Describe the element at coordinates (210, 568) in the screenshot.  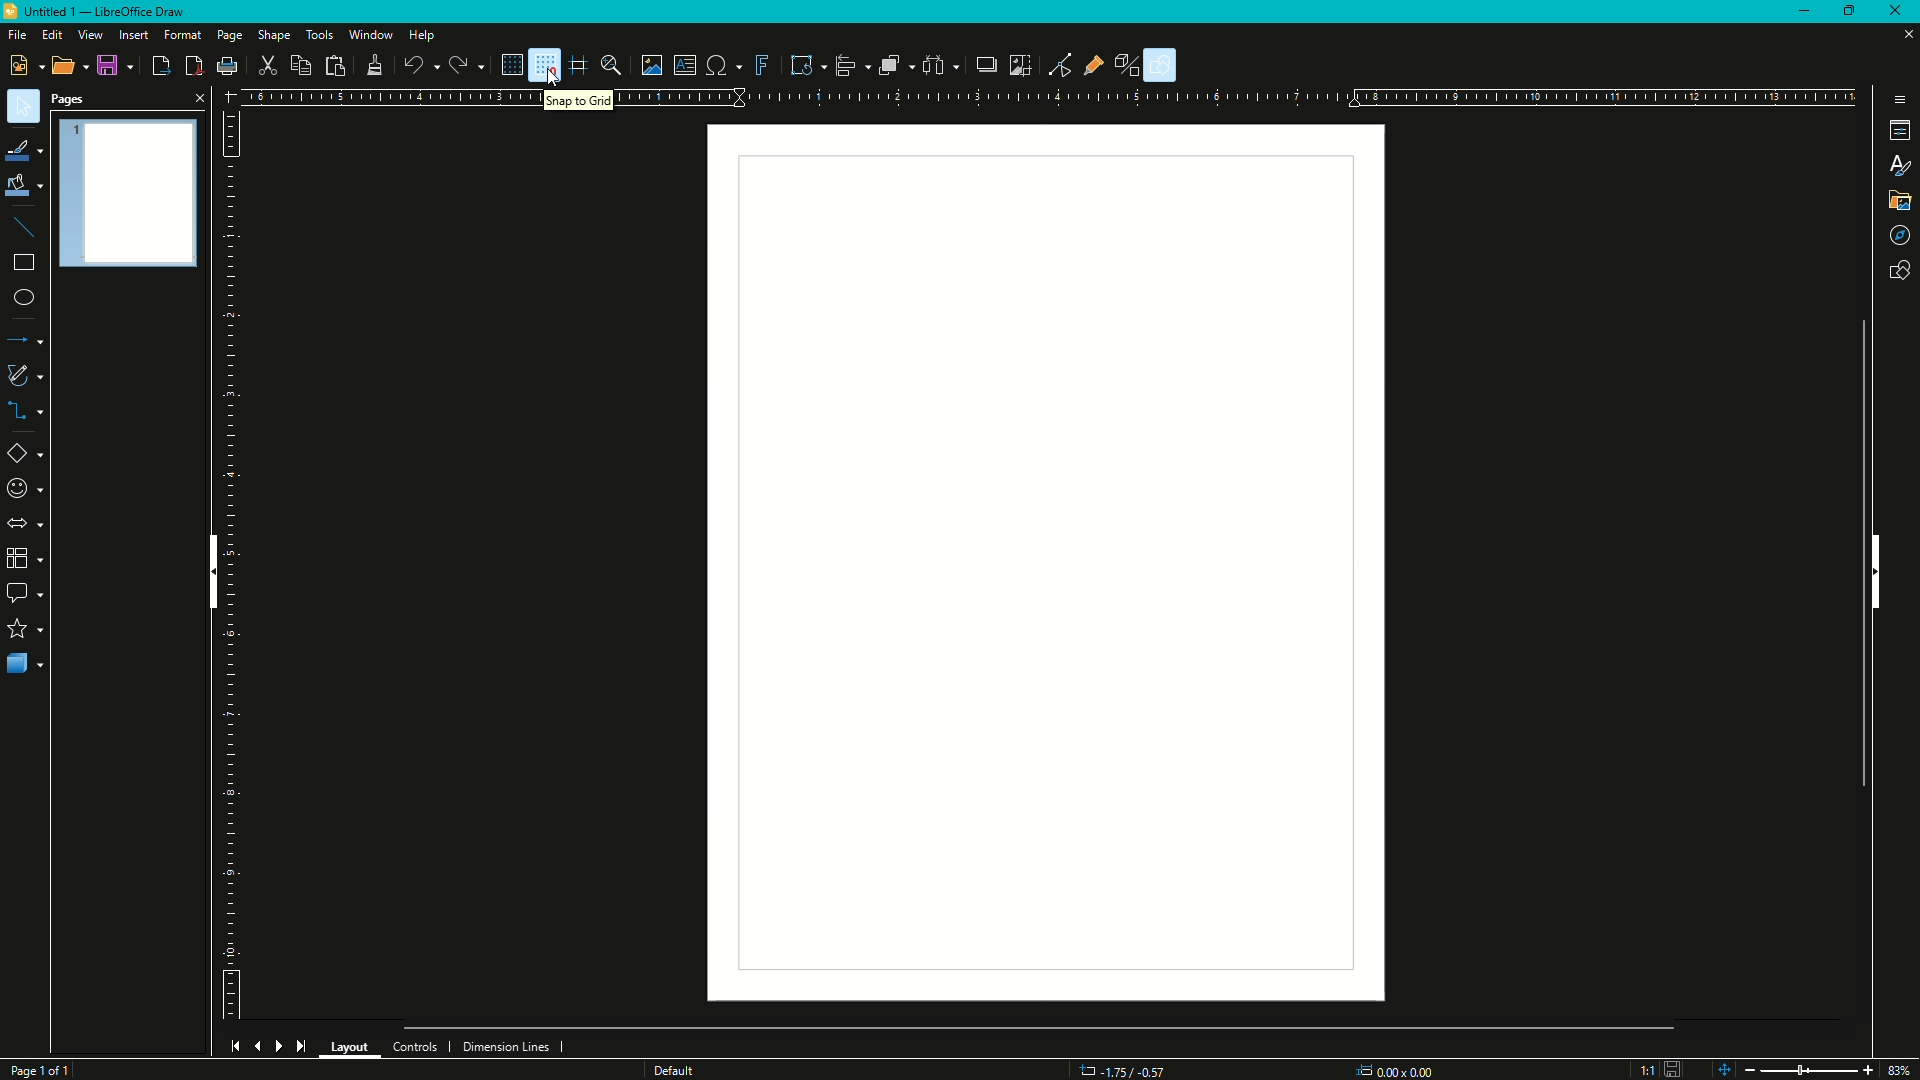
I see `Hide` at that location.